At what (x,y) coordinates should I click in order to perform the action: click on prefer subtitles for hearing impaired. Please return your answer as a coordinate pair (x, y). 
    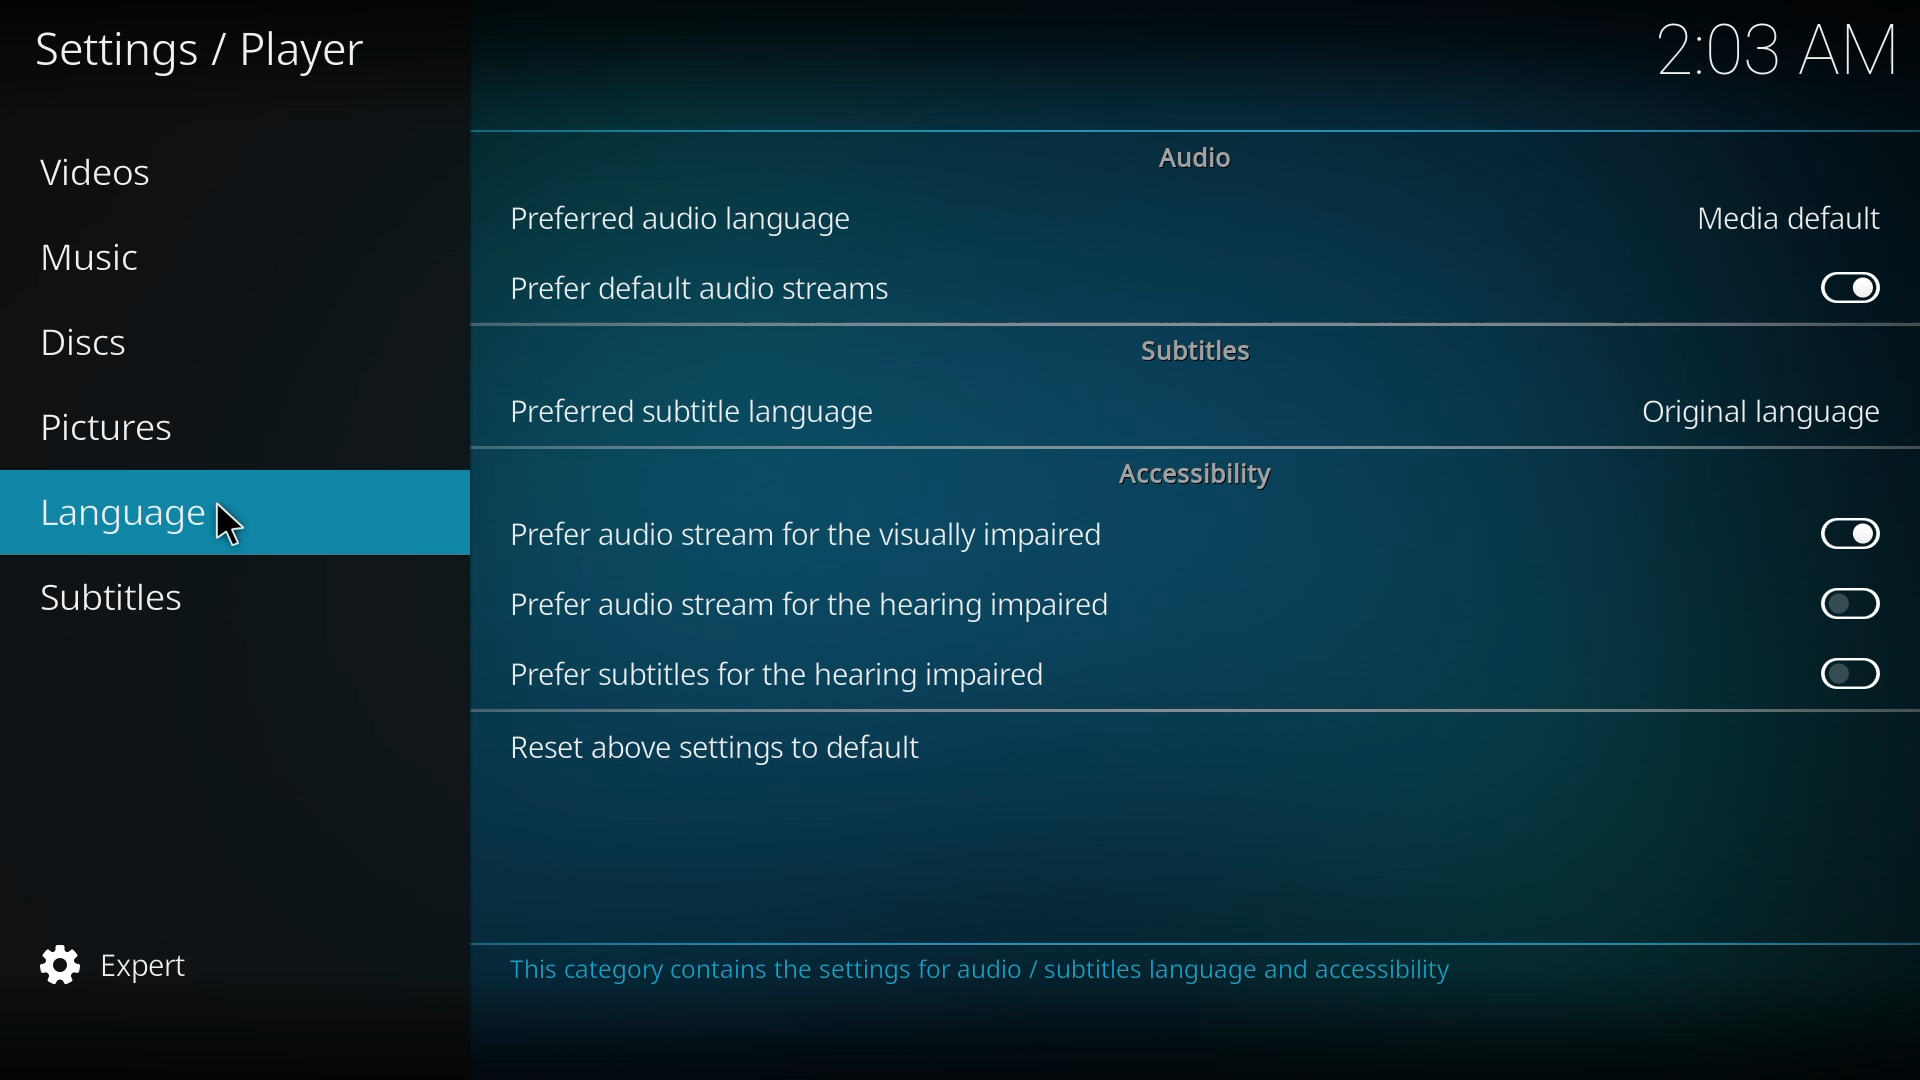
    Looking at the image, I should click on (787, 673).